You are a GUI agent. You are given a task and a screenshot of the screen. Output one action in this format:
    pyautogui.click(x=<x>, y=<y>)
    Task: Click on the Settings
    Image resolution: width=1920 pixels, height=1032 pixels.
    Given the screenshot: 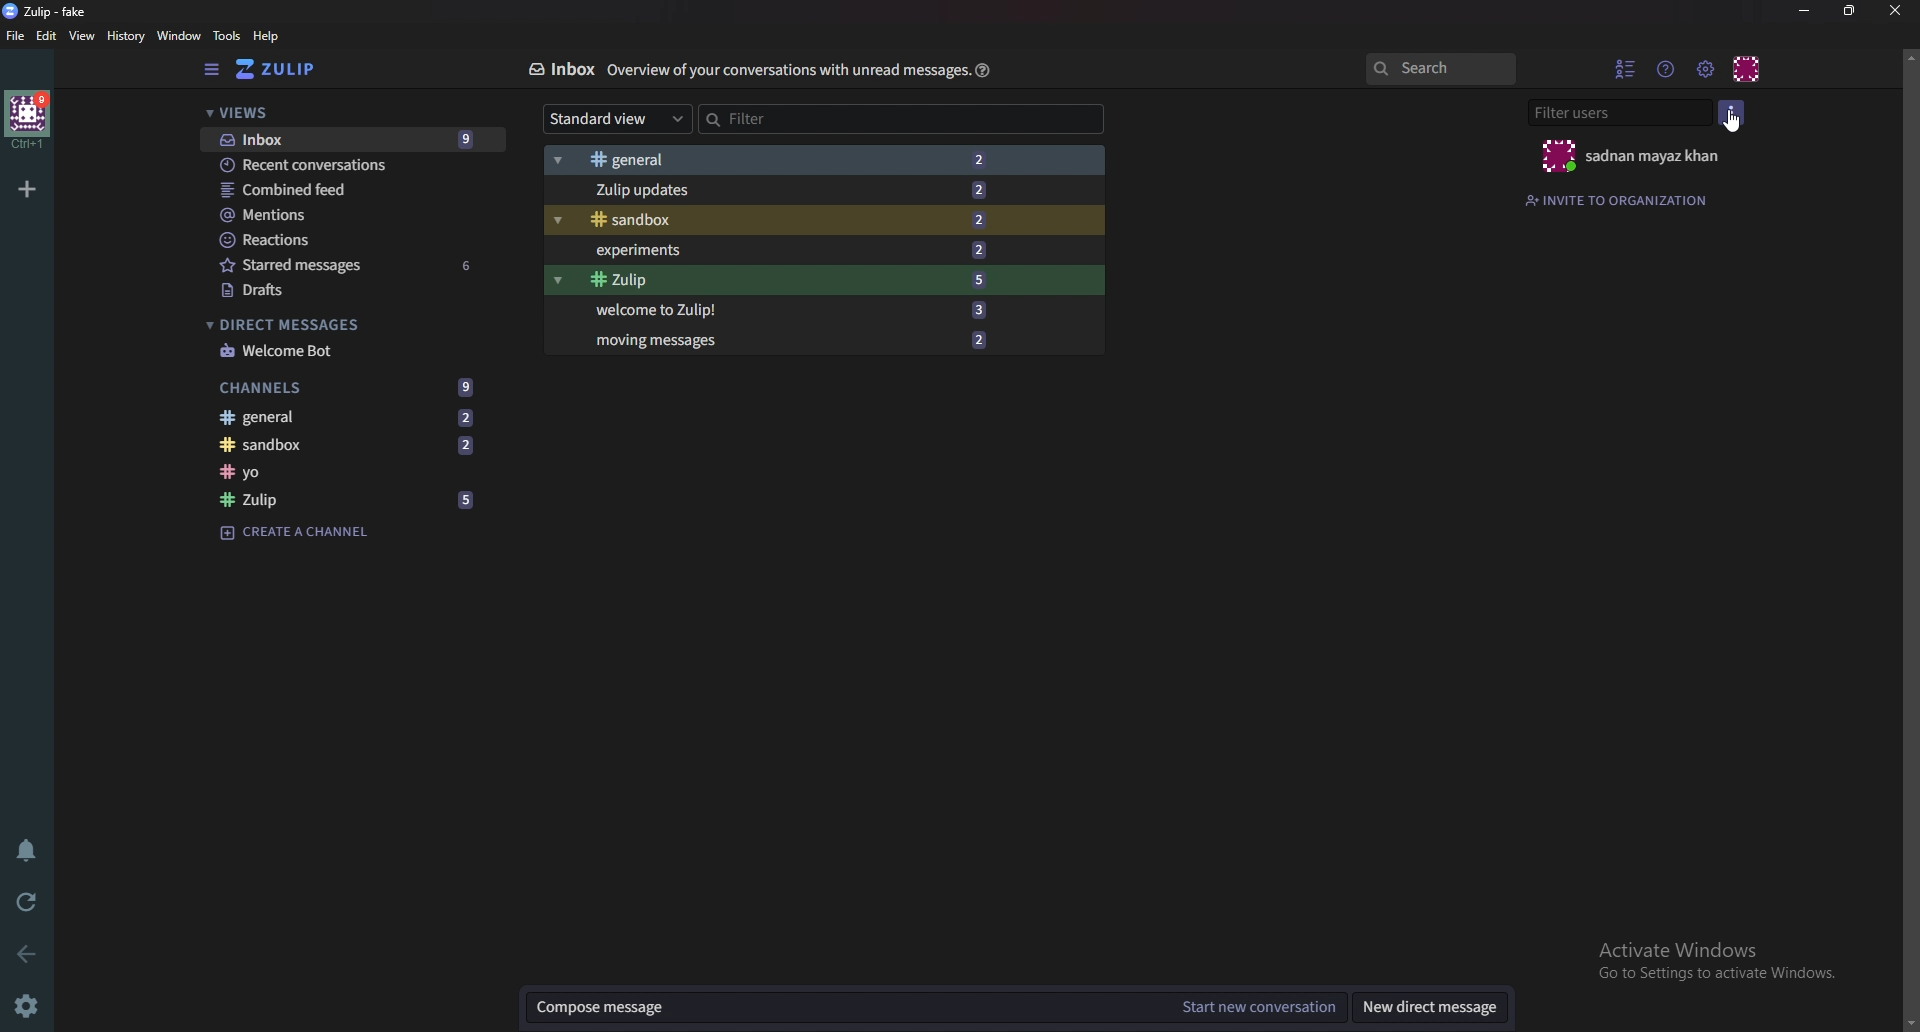 What is the action you would take?
    pyautogui.click(x=28, y=1003)
    